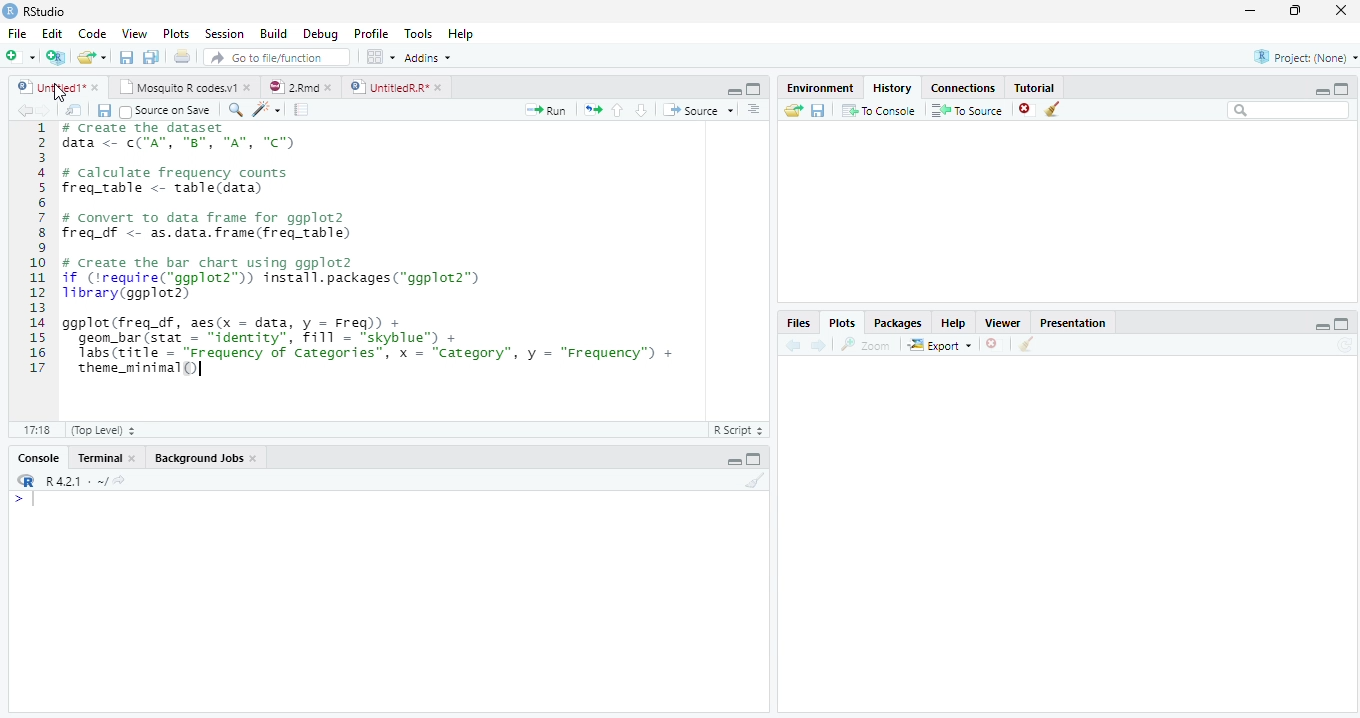 The width and height of the screenshot is (1360, 718). I want to click on Minimize, so click(1251, 10).